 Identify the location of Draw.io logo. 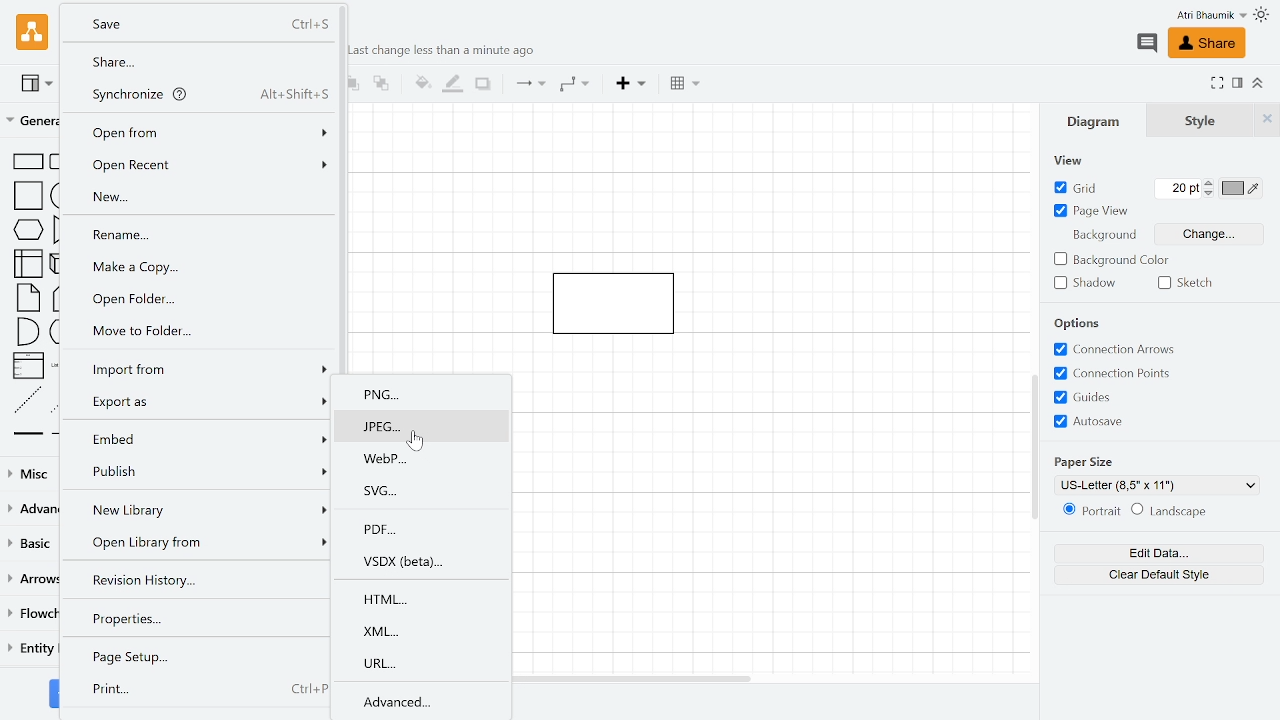
(34, 31).